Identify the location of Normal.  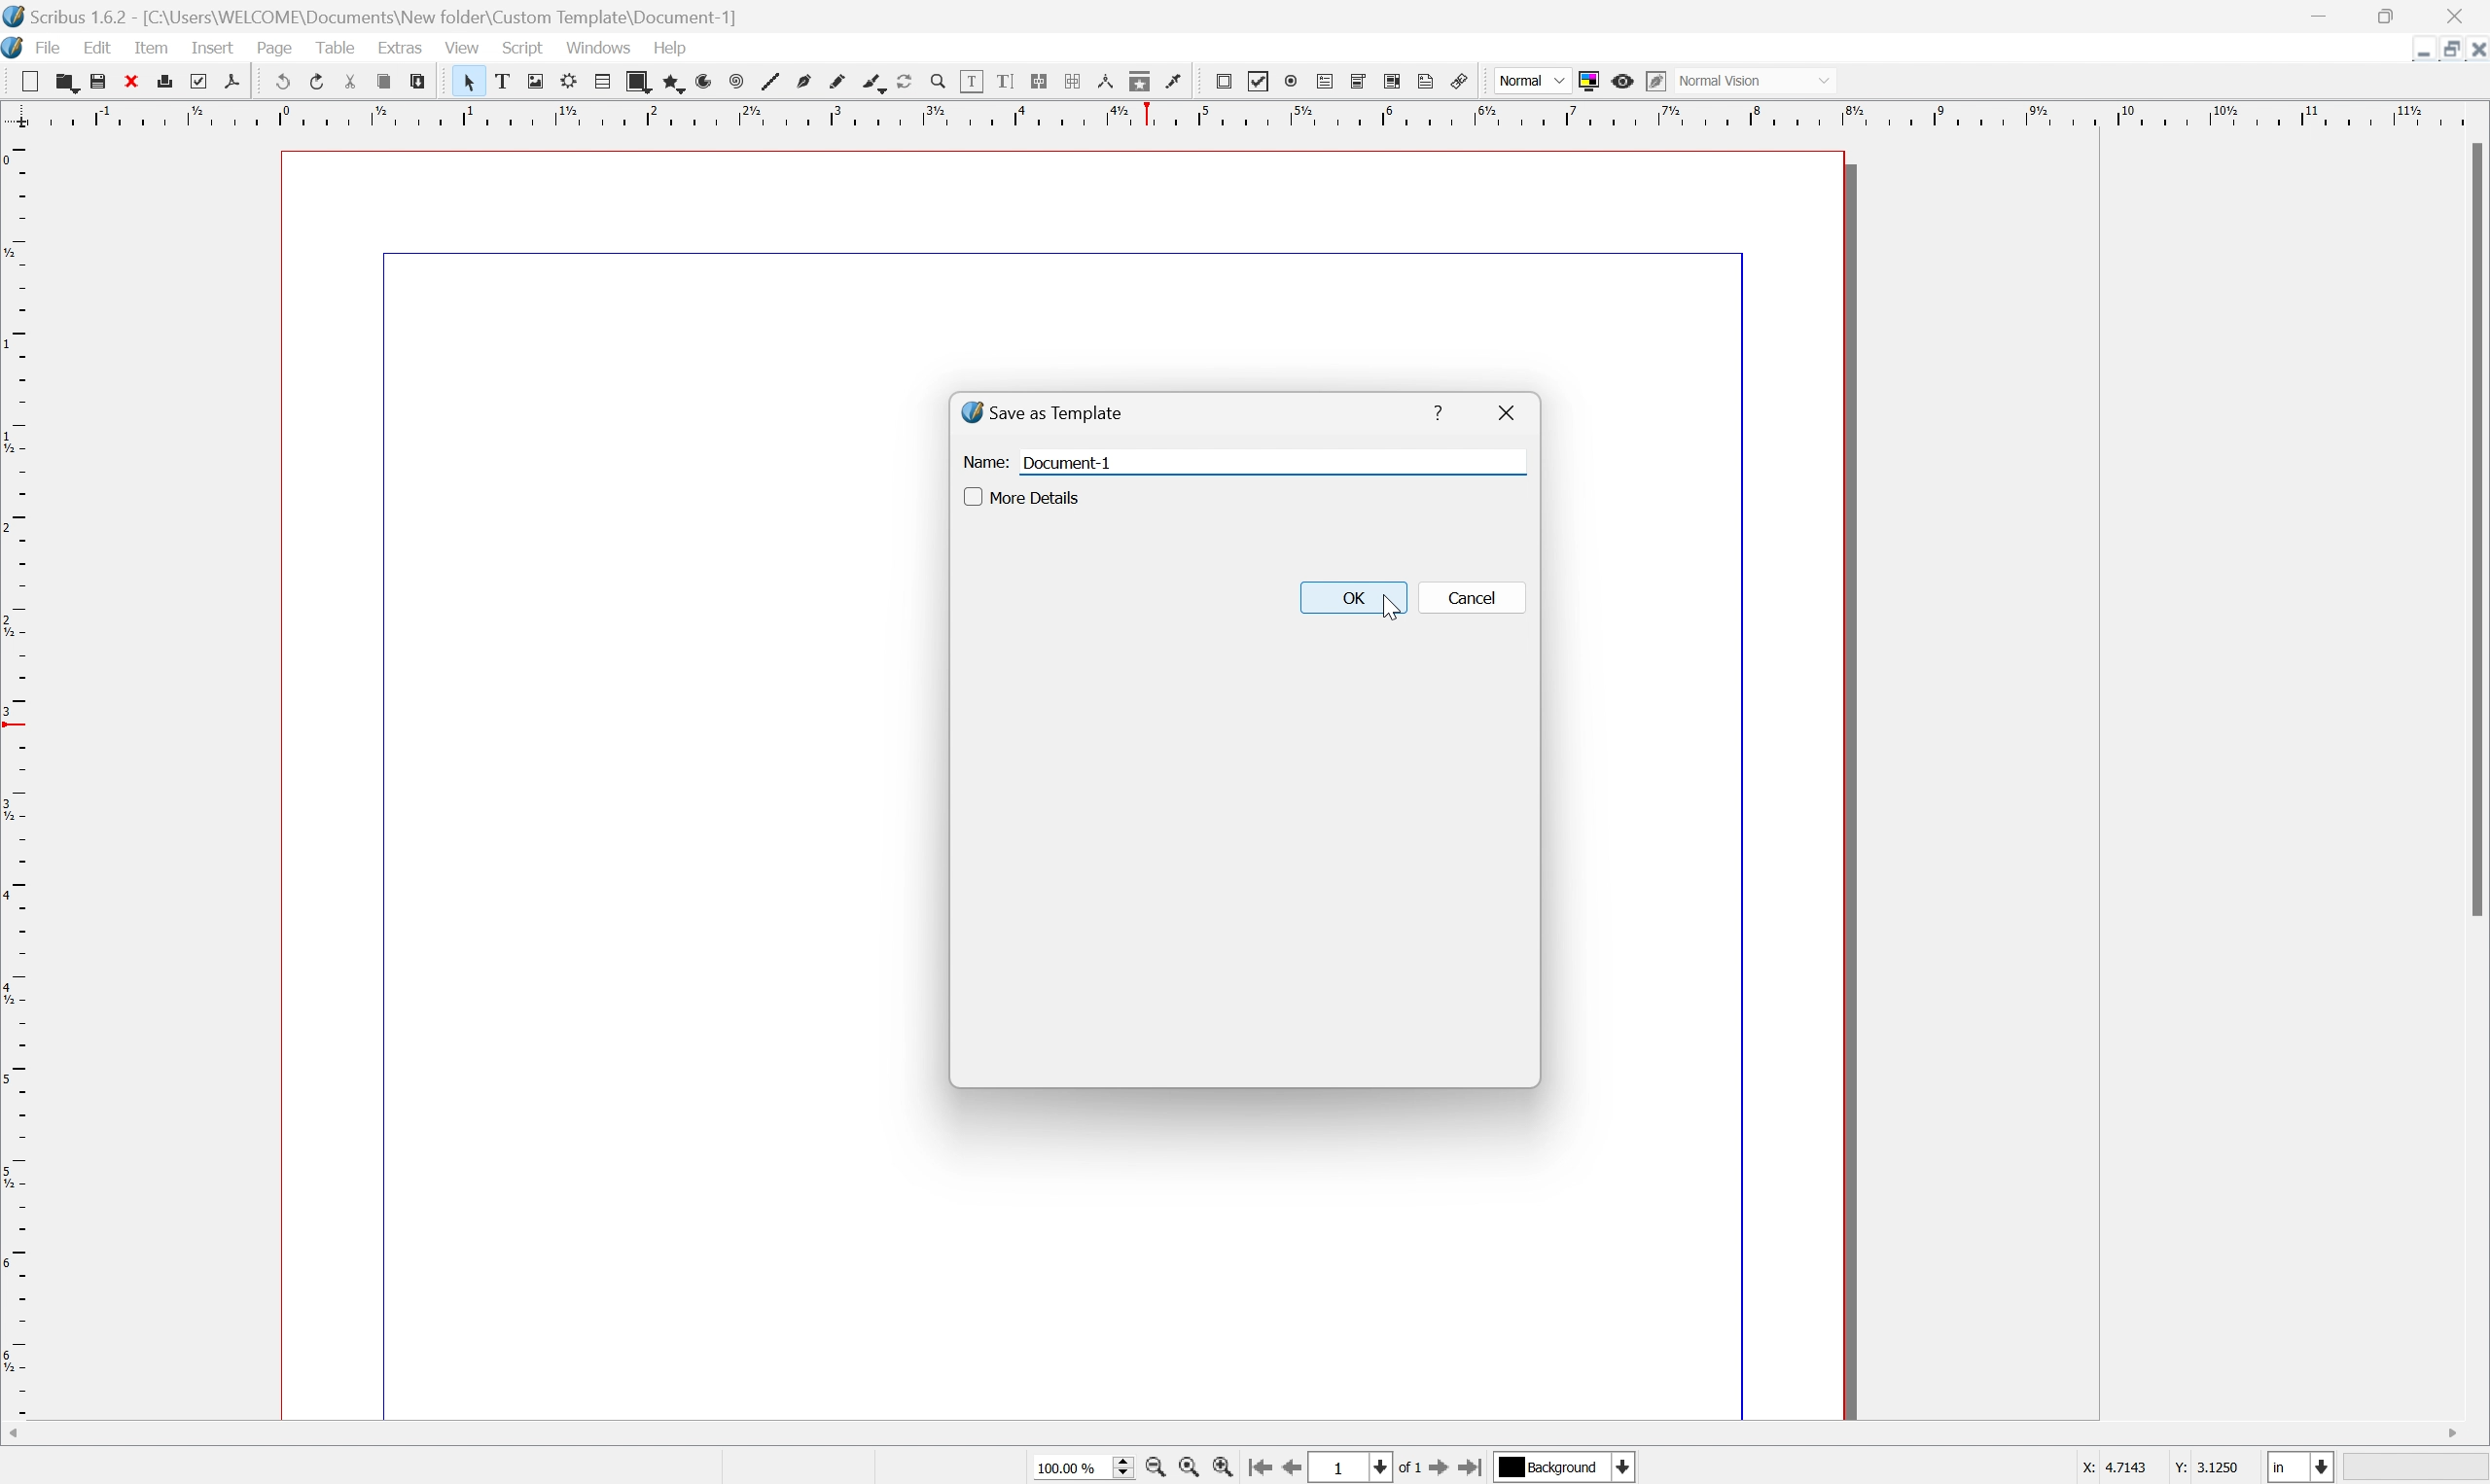
(1531, 81).